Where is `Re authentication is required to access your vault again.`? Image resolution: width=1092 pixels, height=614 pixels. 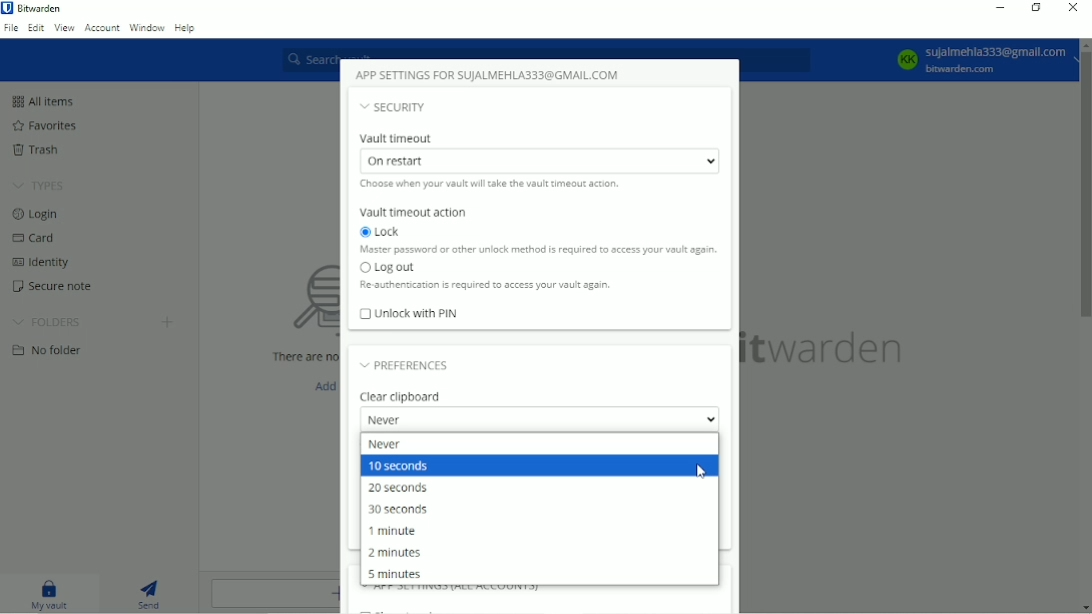
Re authentication is required to access your vault again. is located at coordinates (485, 287).